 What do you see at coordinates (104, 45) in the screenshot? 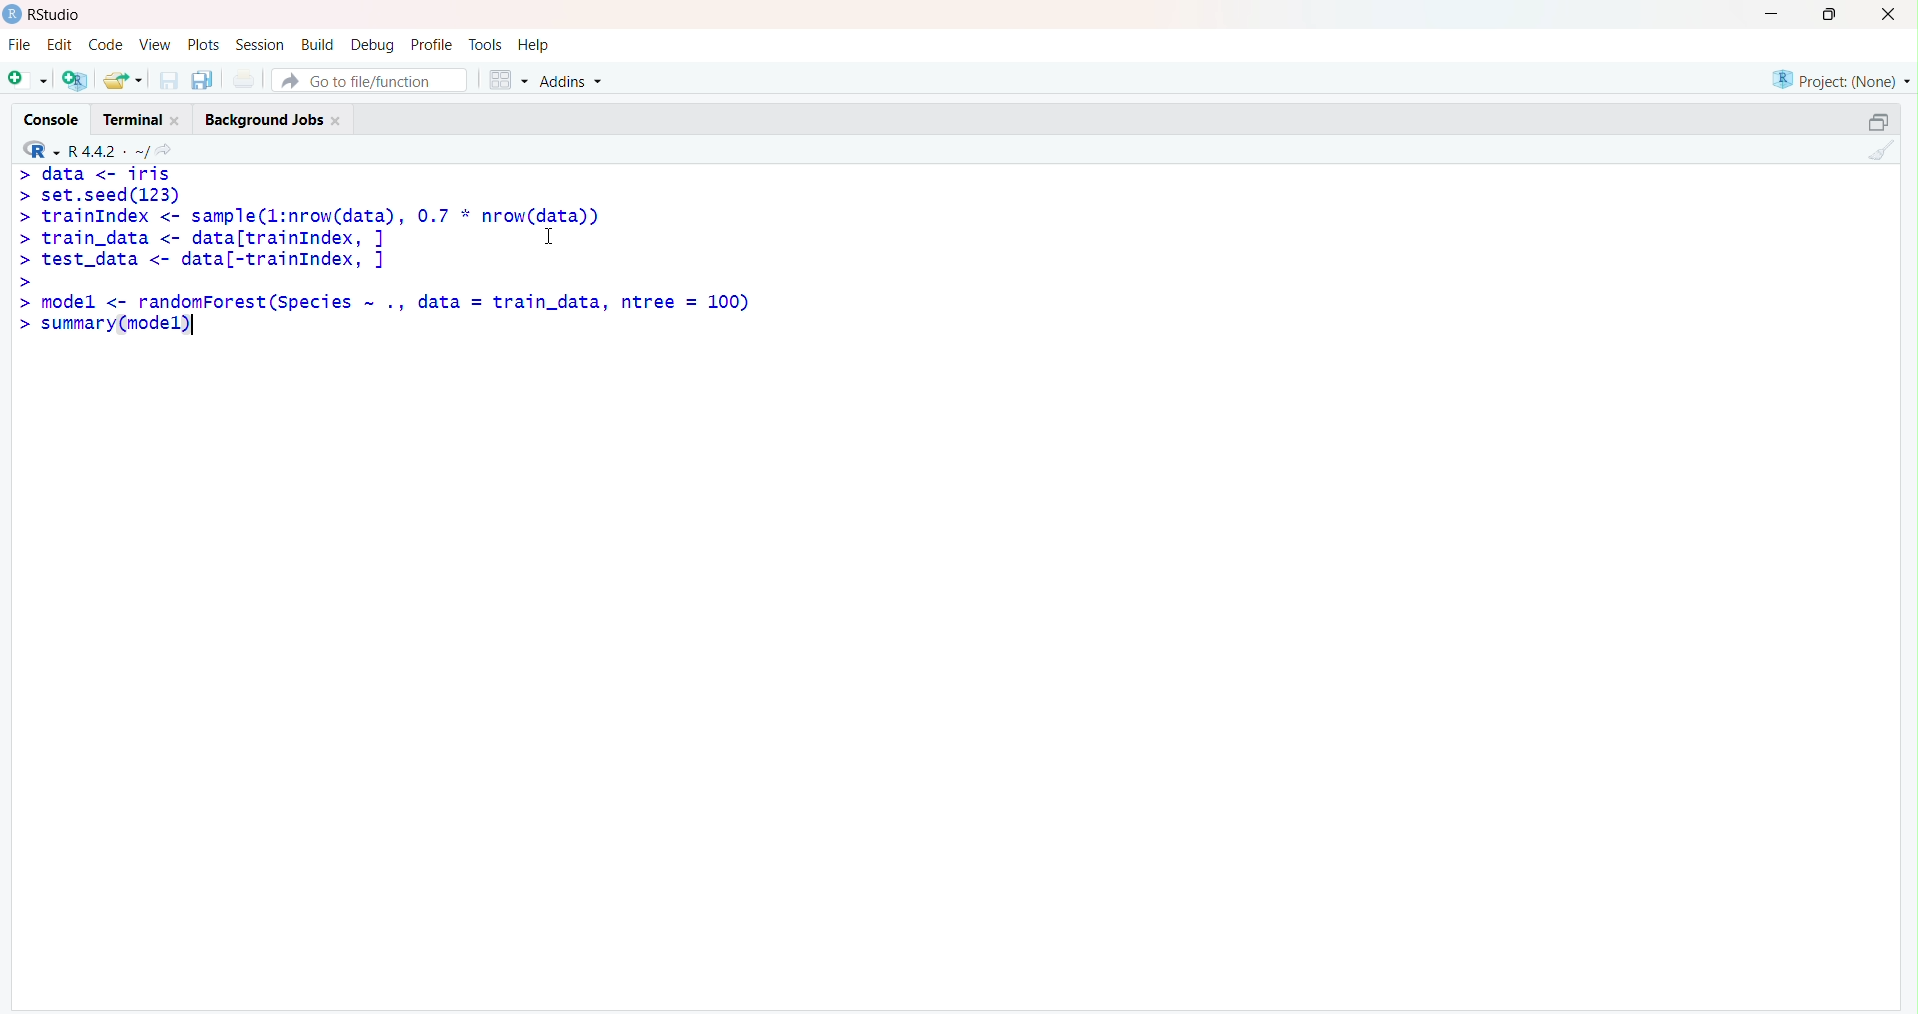
I see `Code` at bounding box center [104, 45].